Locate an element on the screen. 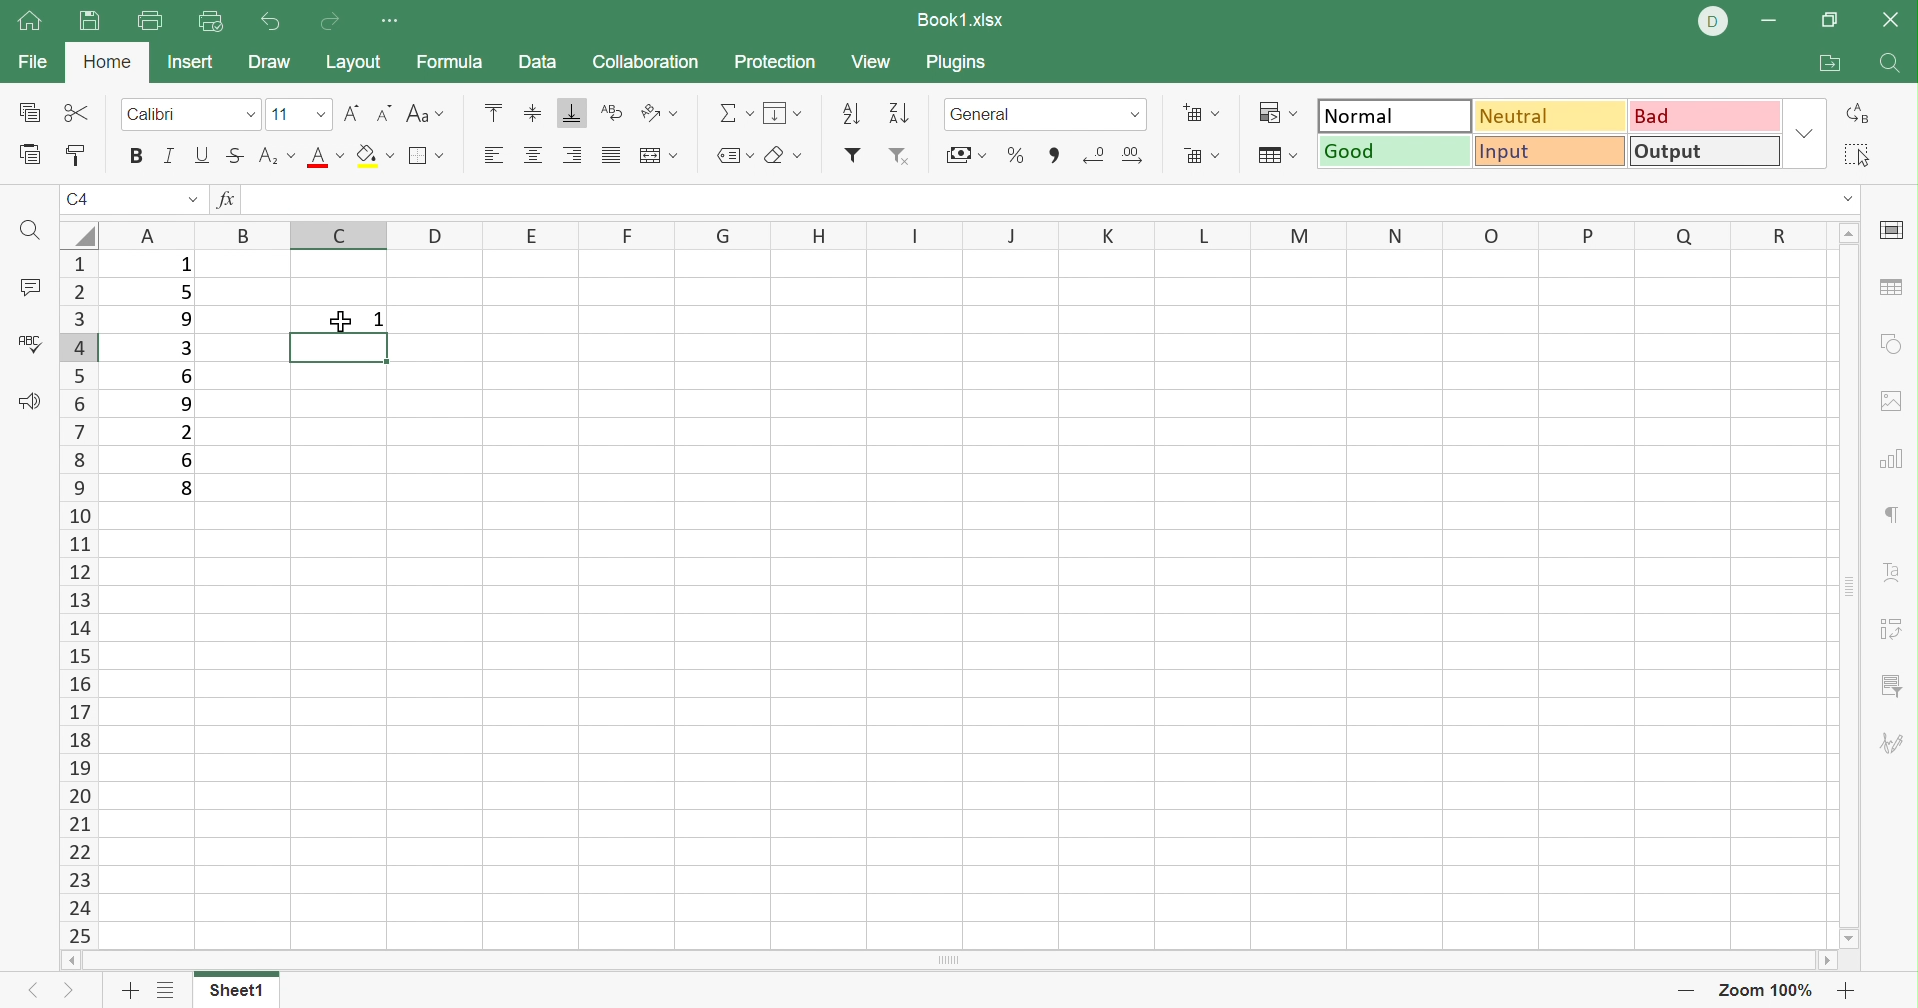  Percent style is located at coordinates (1014, 154).